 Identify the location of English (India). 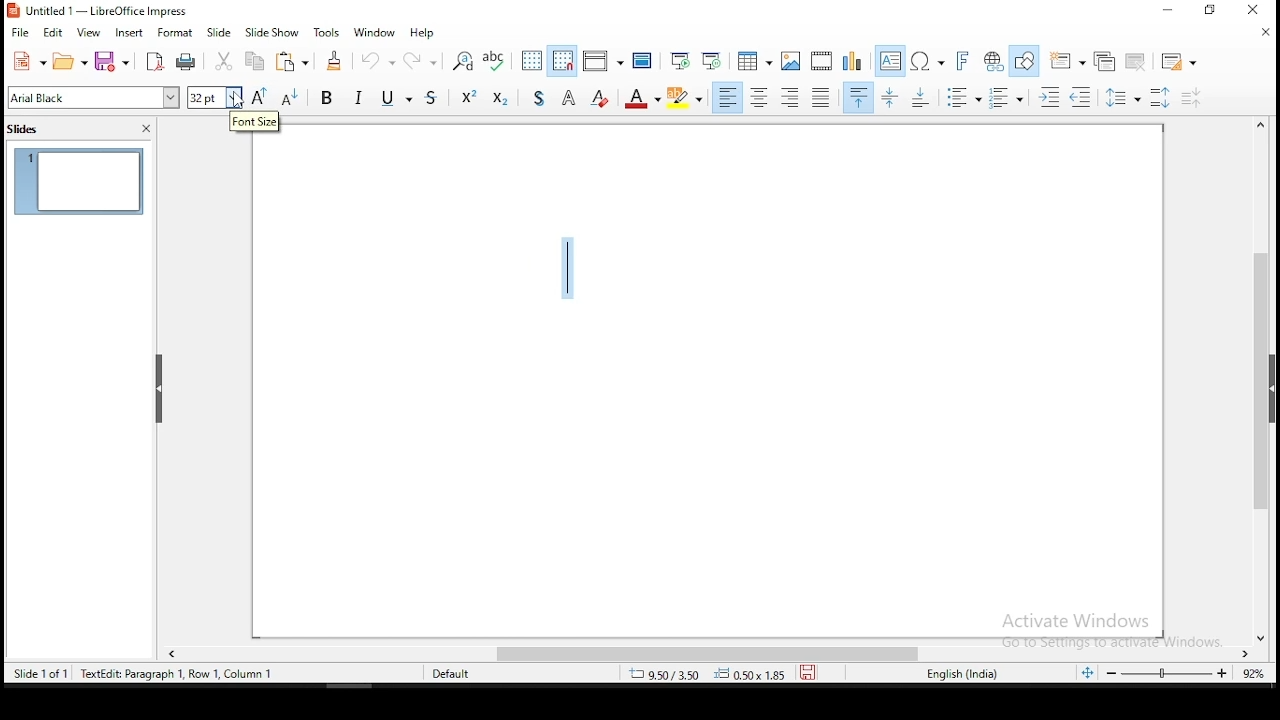
(962, 674).